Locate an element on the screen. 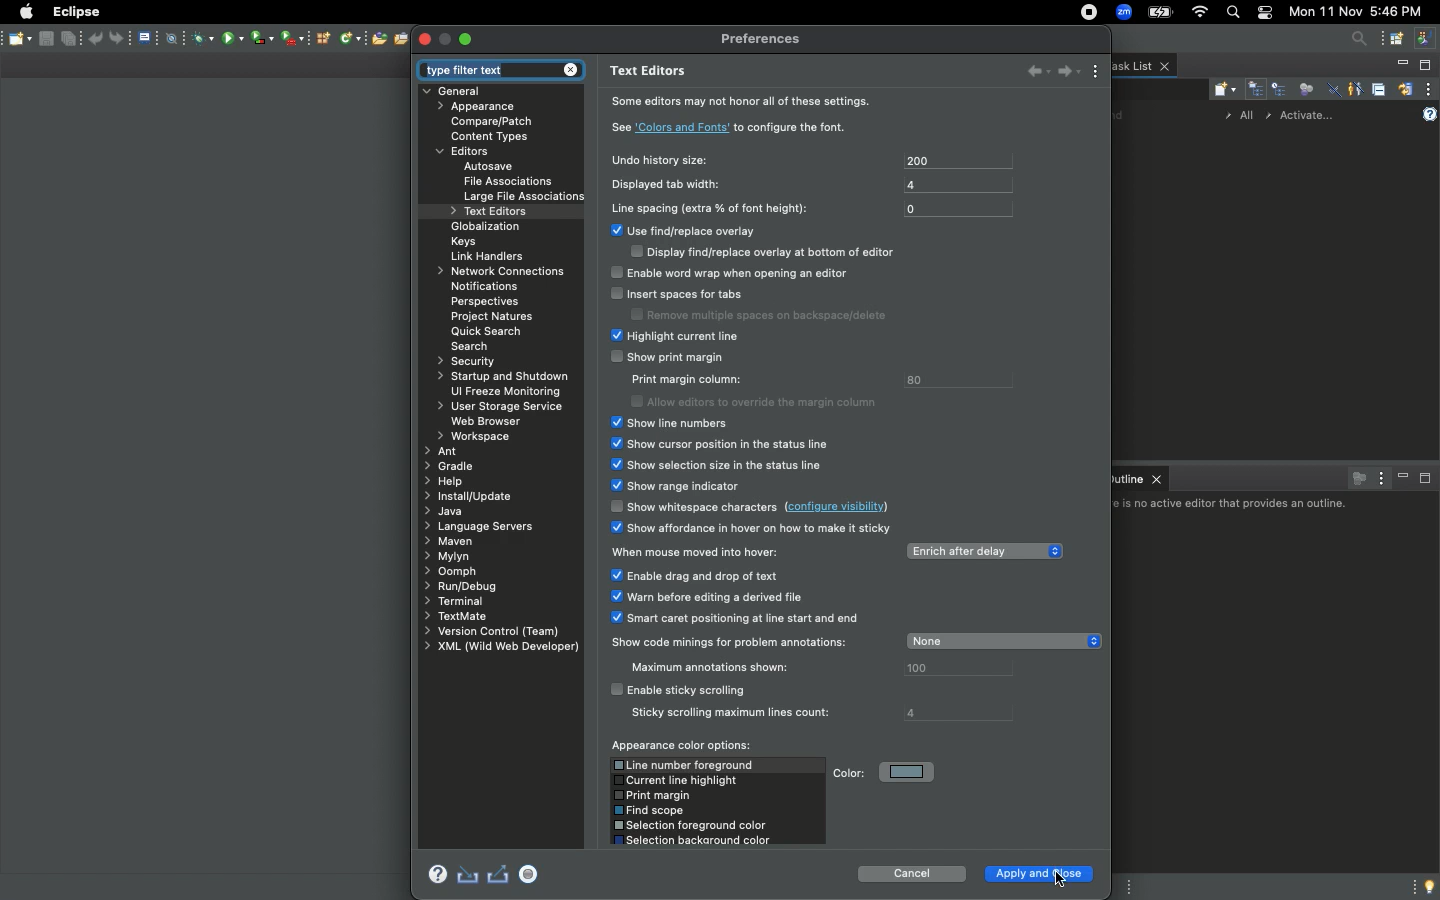  Color is located at coordinates (885, 770).